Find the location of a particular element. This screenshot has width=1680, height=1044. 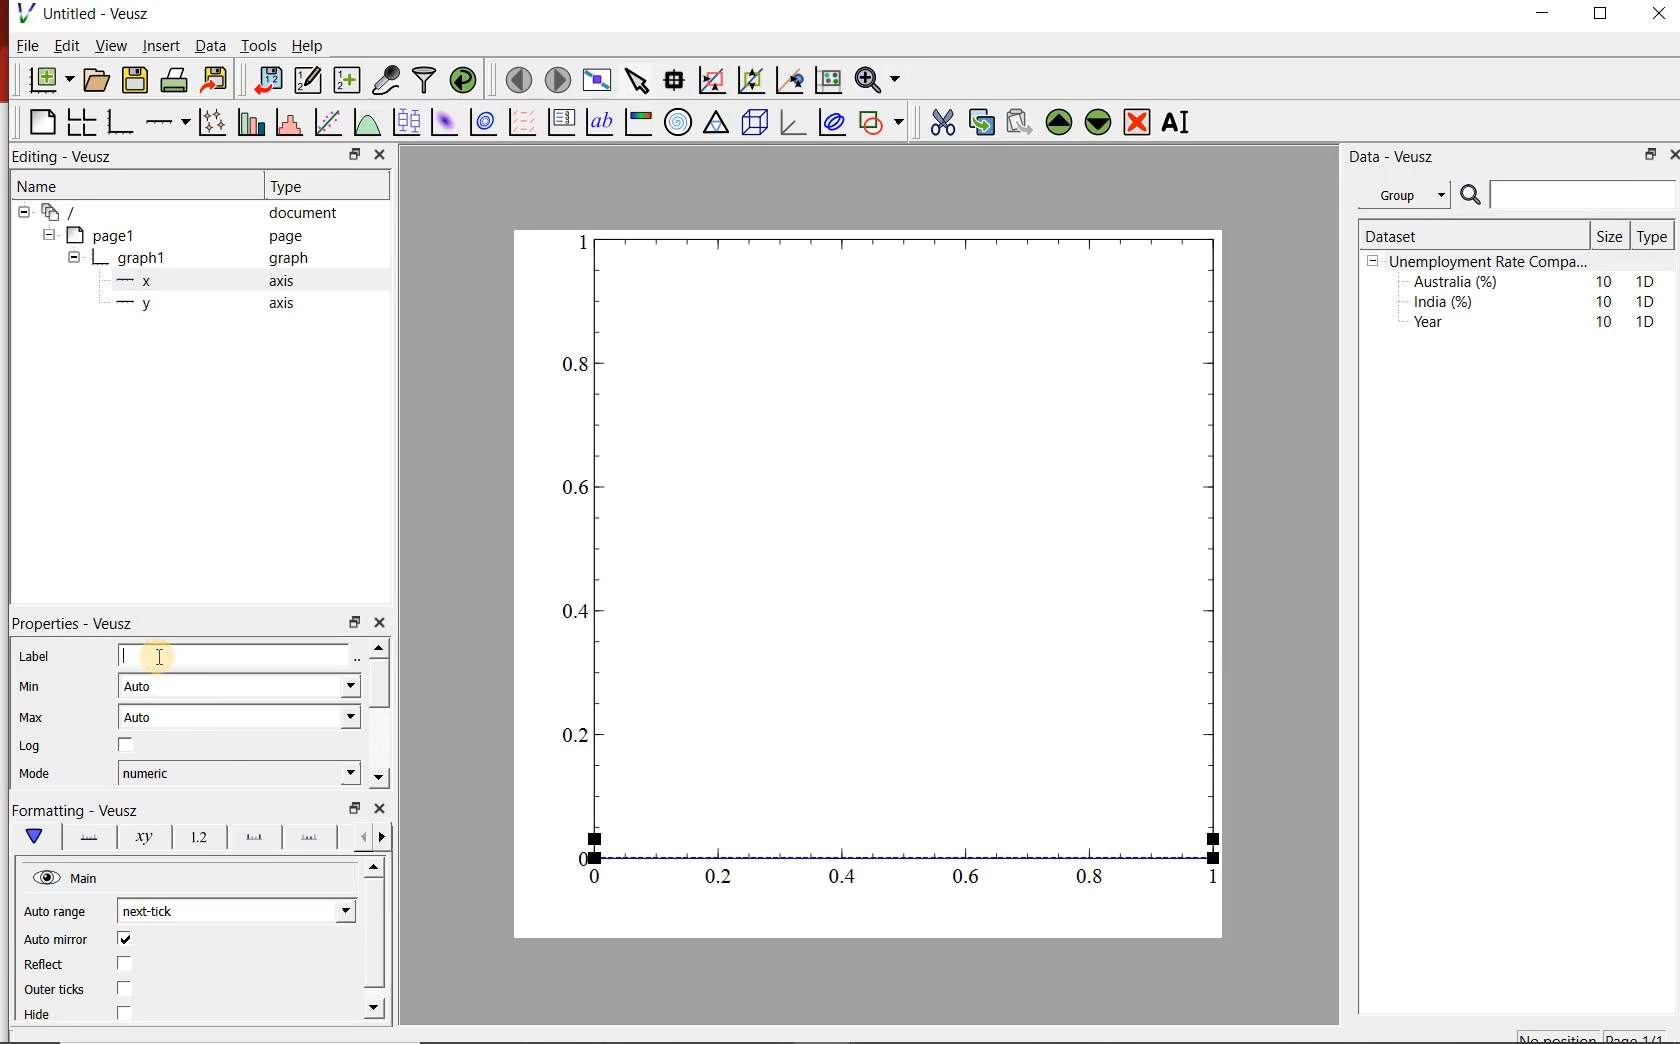

collpase is located at coordinates (1373, 262).